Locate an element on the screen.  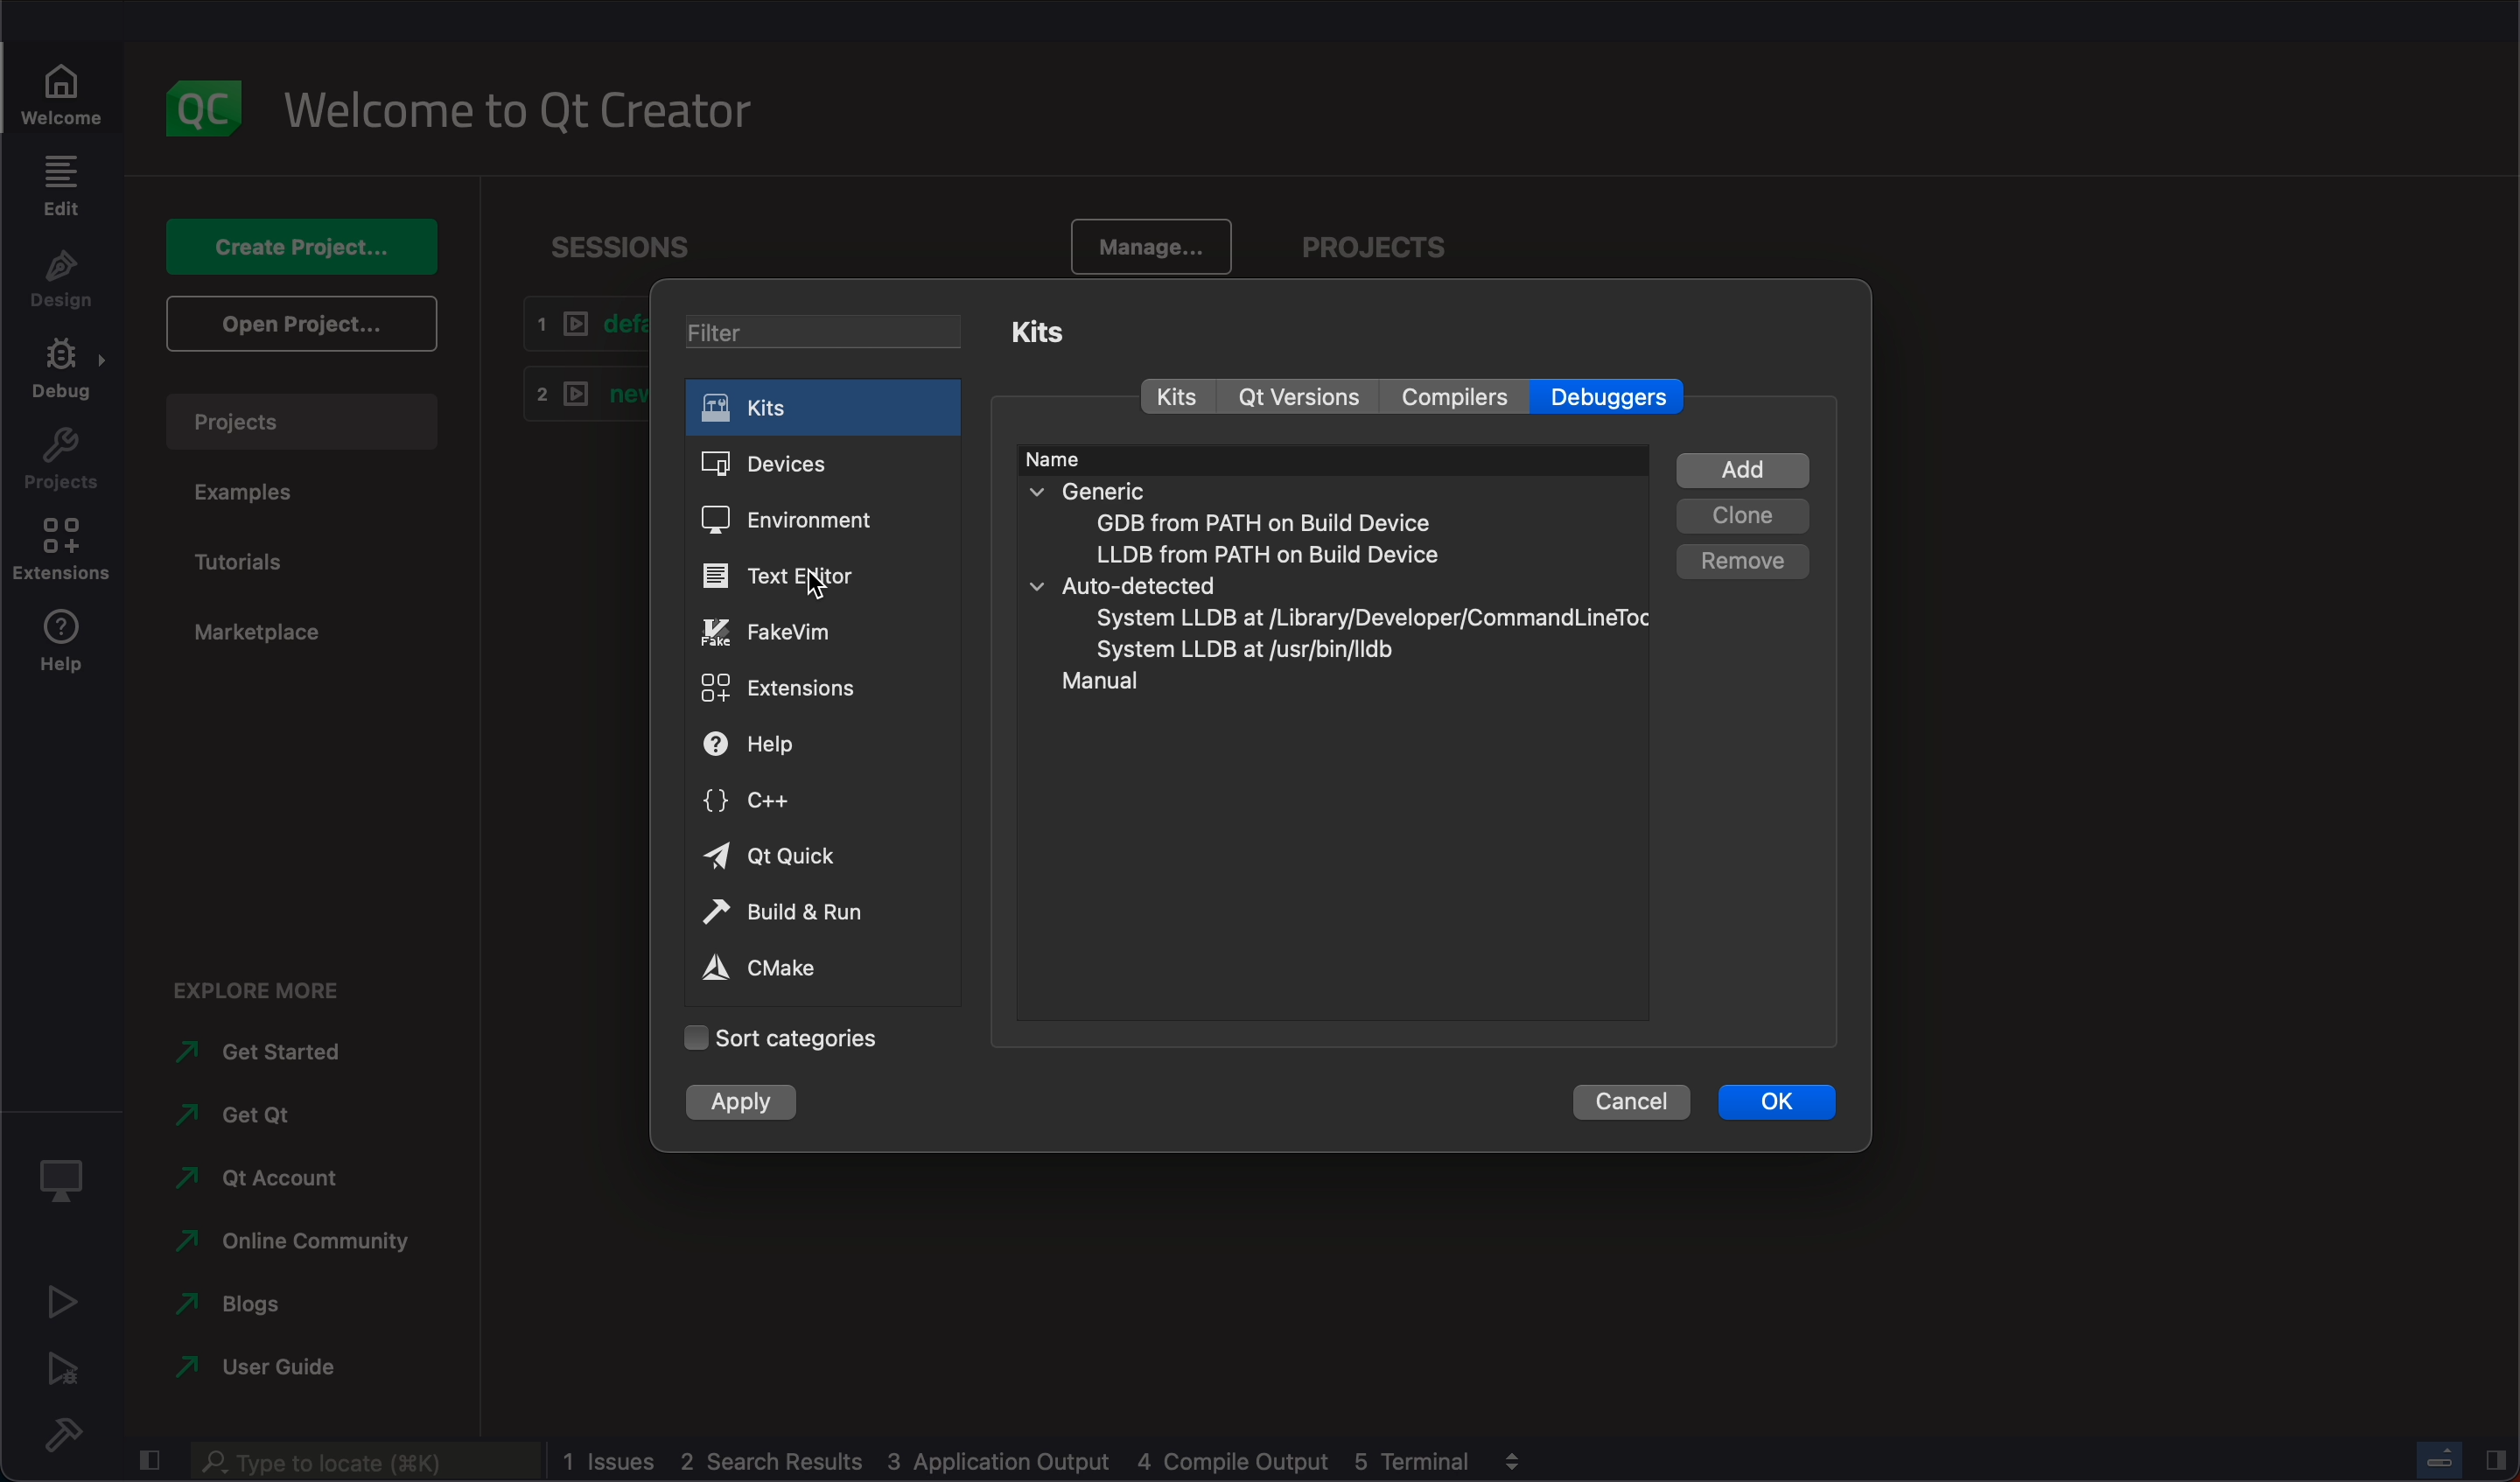
cursor is located at coordinates (817, 591).